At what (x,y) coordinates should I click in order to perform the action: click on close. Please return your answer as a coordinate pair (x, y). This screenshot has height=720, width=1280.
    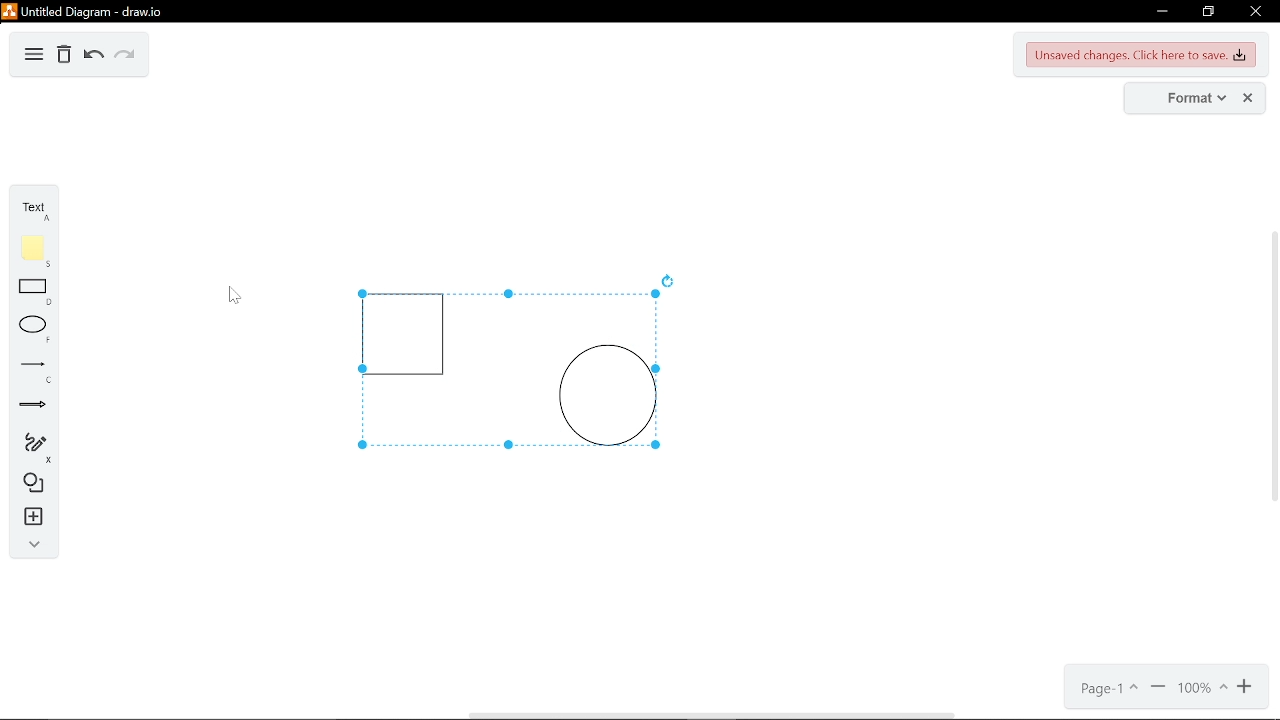
    Looking at the image, I should click on (1257, 13).